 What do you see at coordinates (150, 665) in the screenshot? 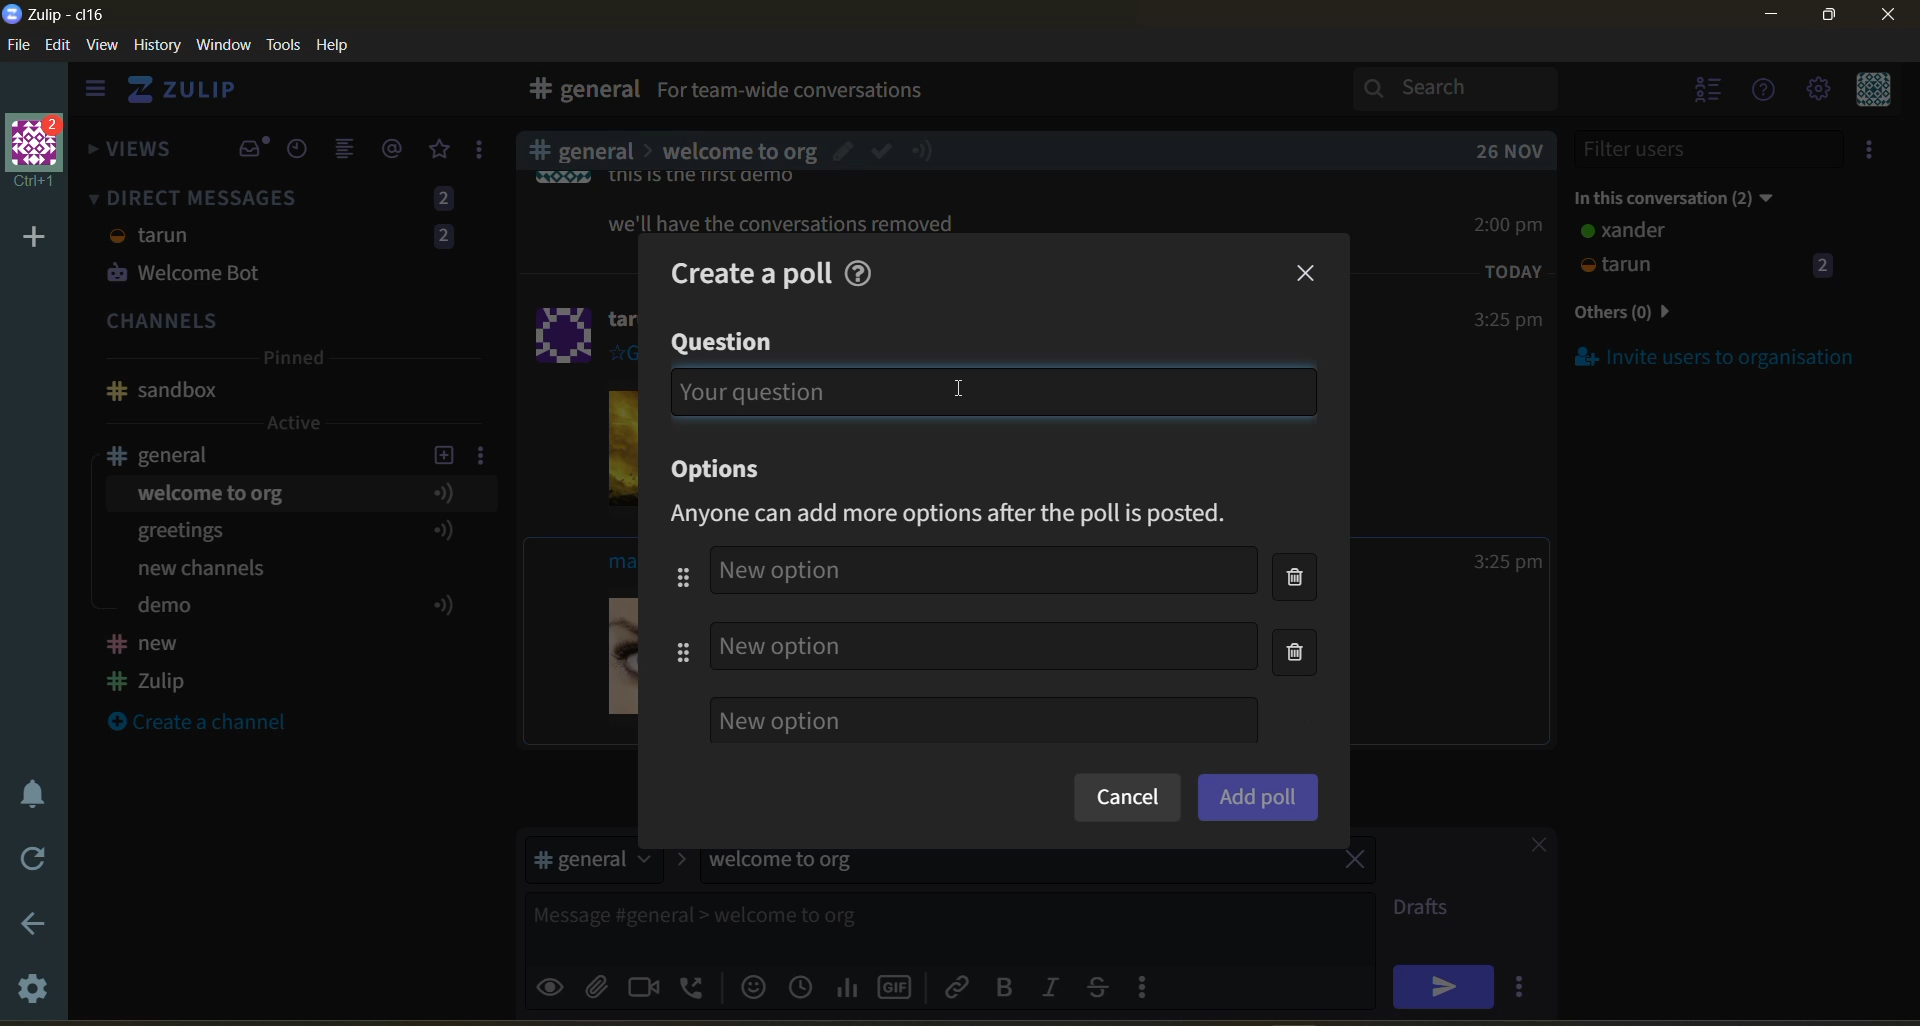
I see `Channel names` at bounding box center [150, 665].